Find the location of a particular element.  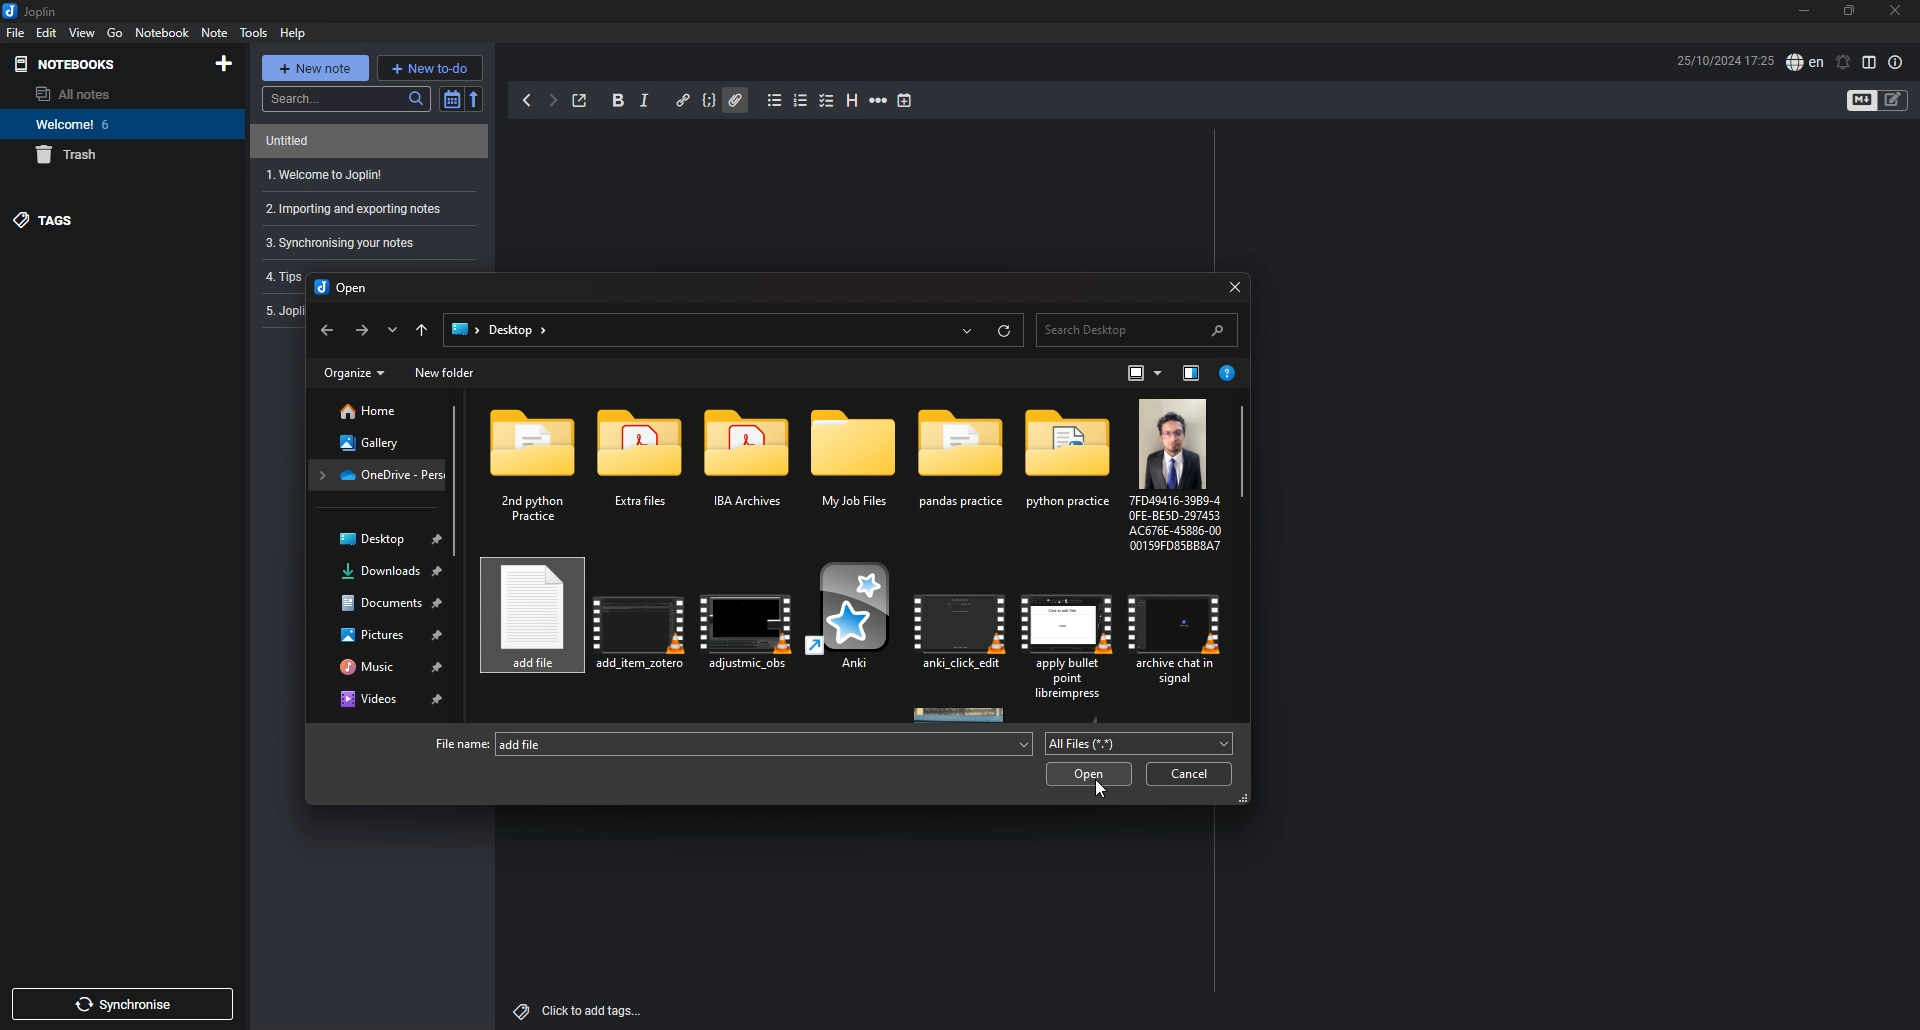

toggle editors is located at coordinates (1861, 100).